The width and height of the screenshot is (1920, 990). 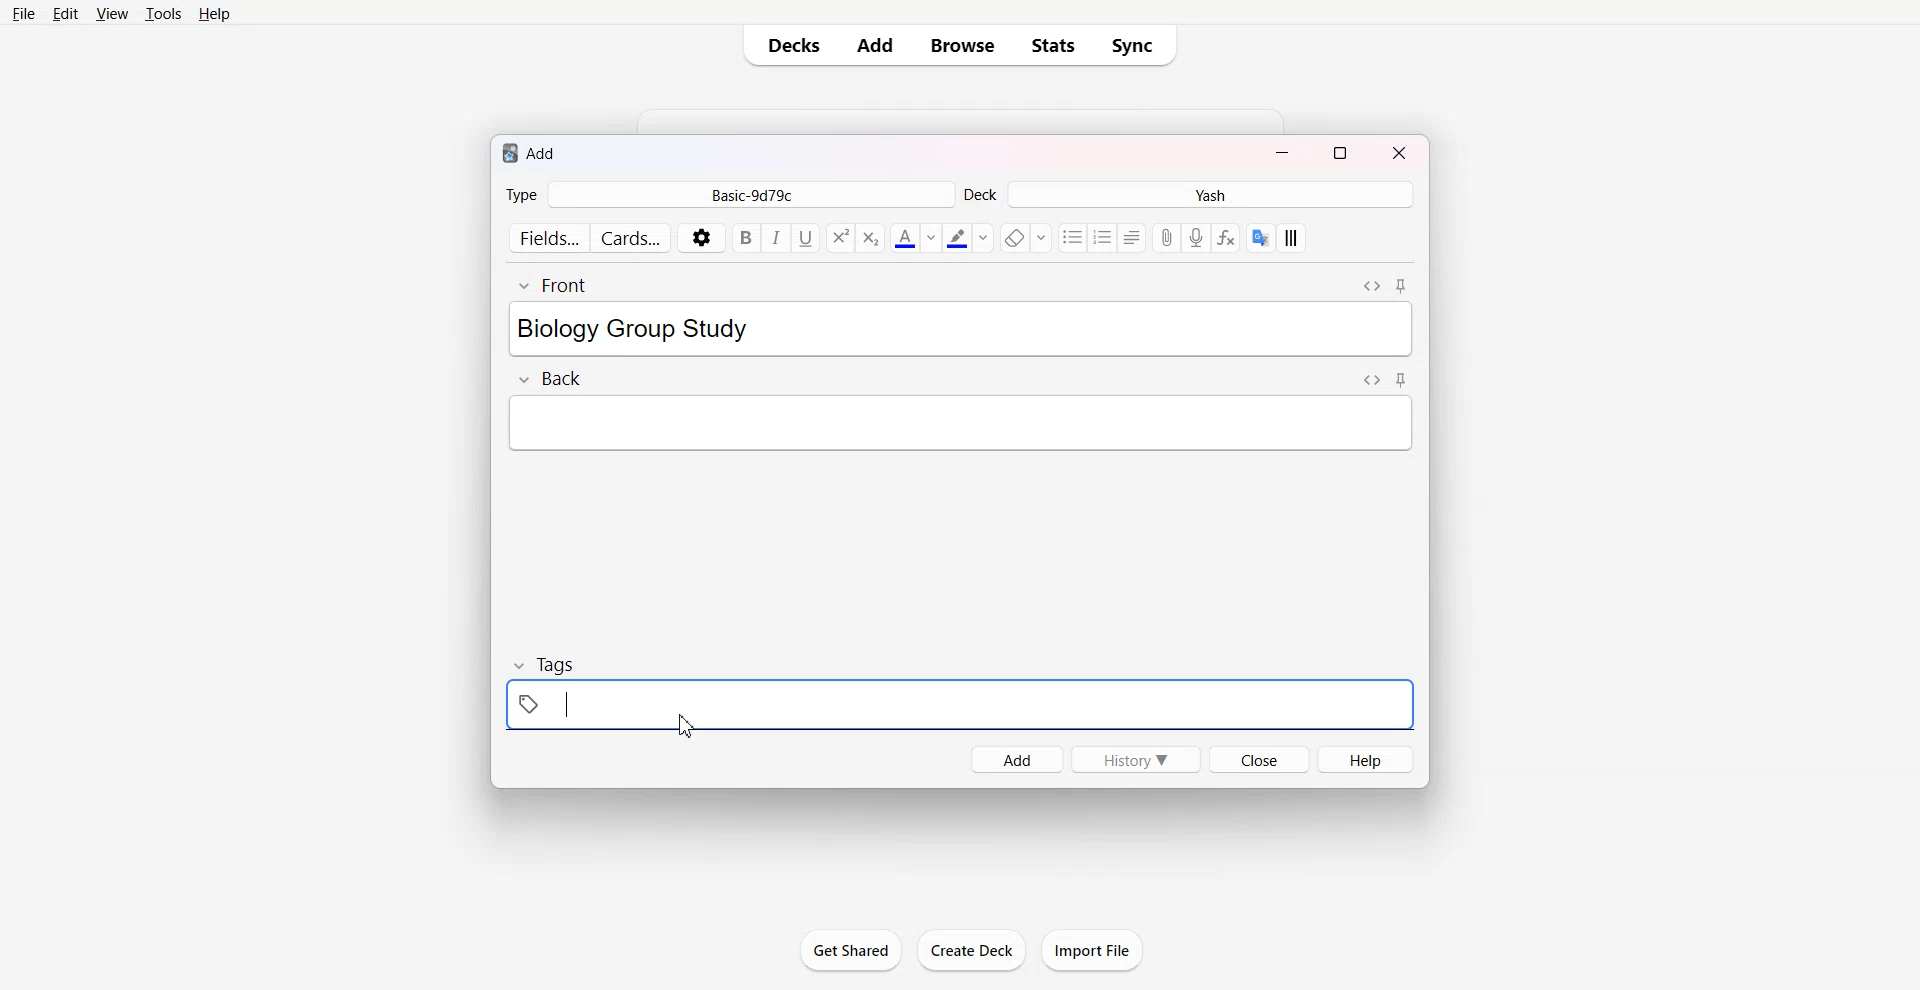 What do you see at coordinates (218, 15) in the screenshot?
I see `Help` at bounding box center [218, 15].